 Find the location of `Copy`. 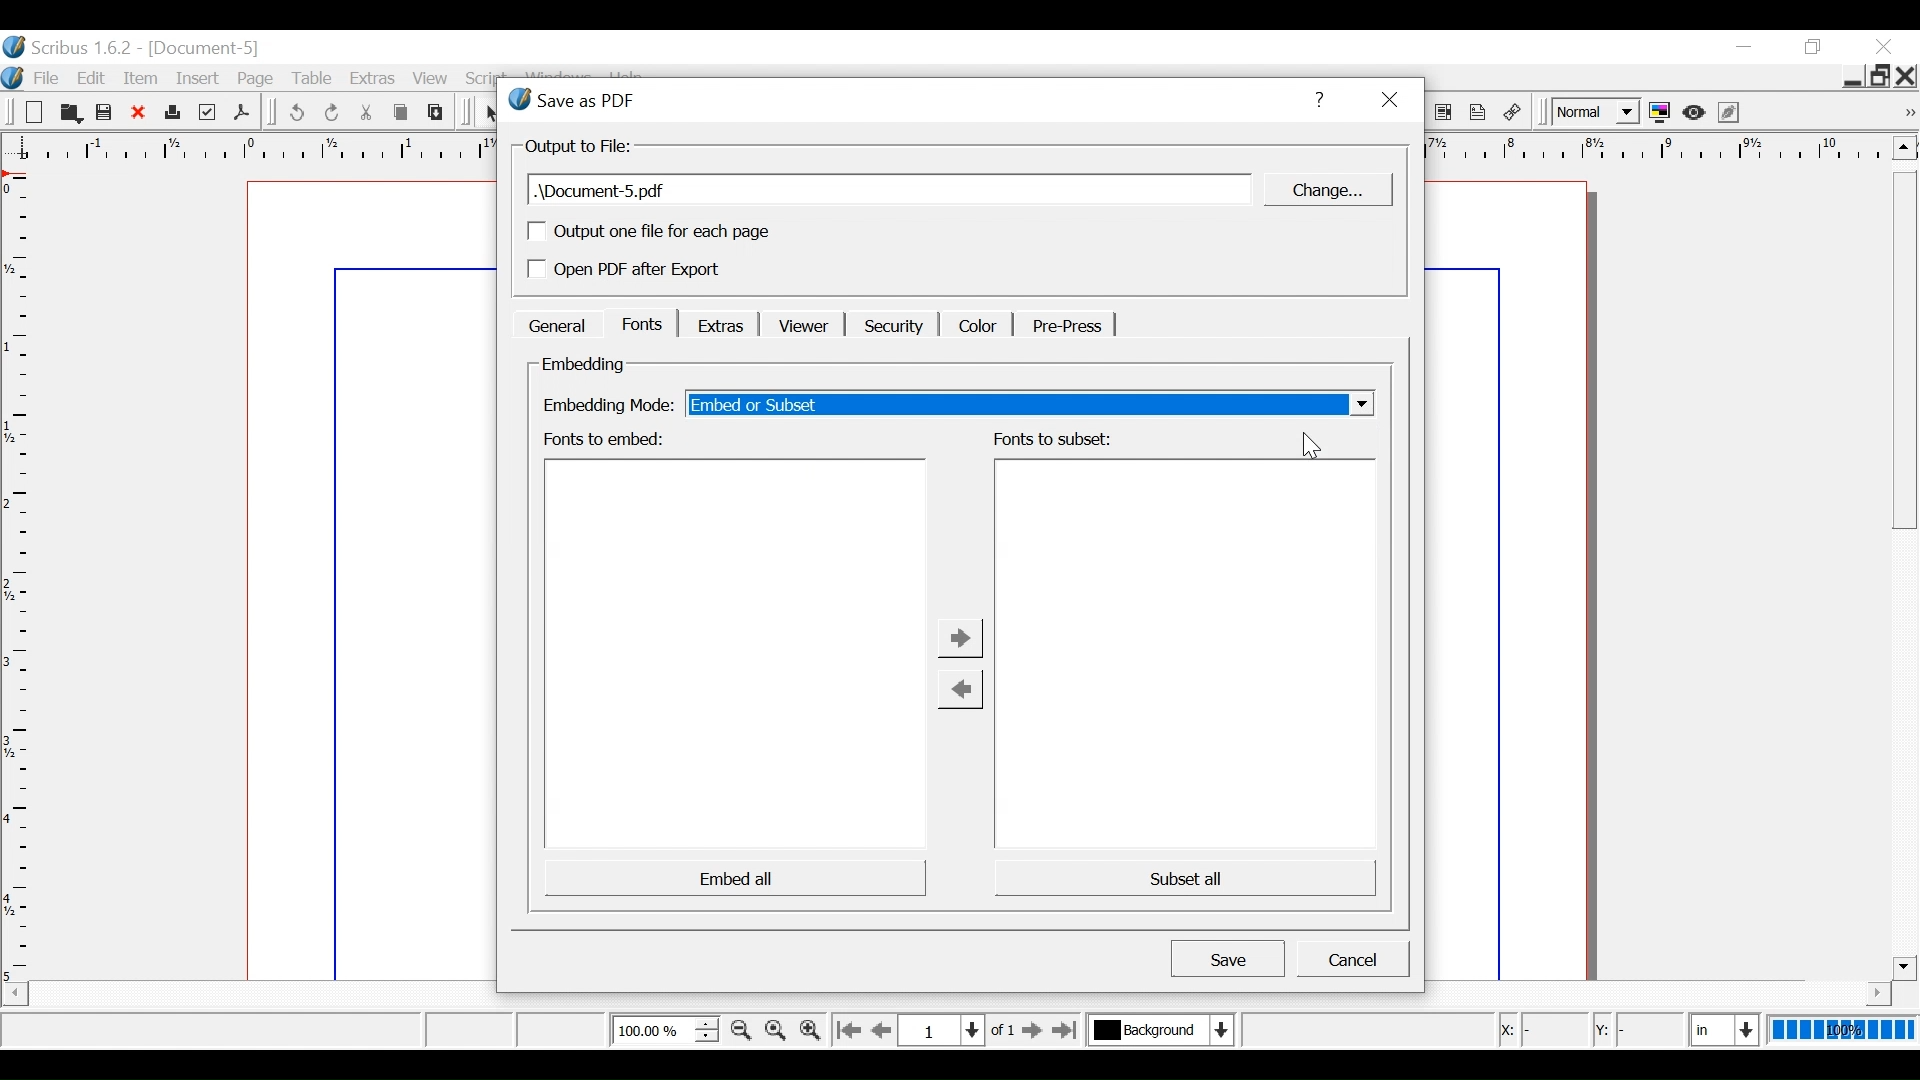

Copy is located at coordinates (403, 113).